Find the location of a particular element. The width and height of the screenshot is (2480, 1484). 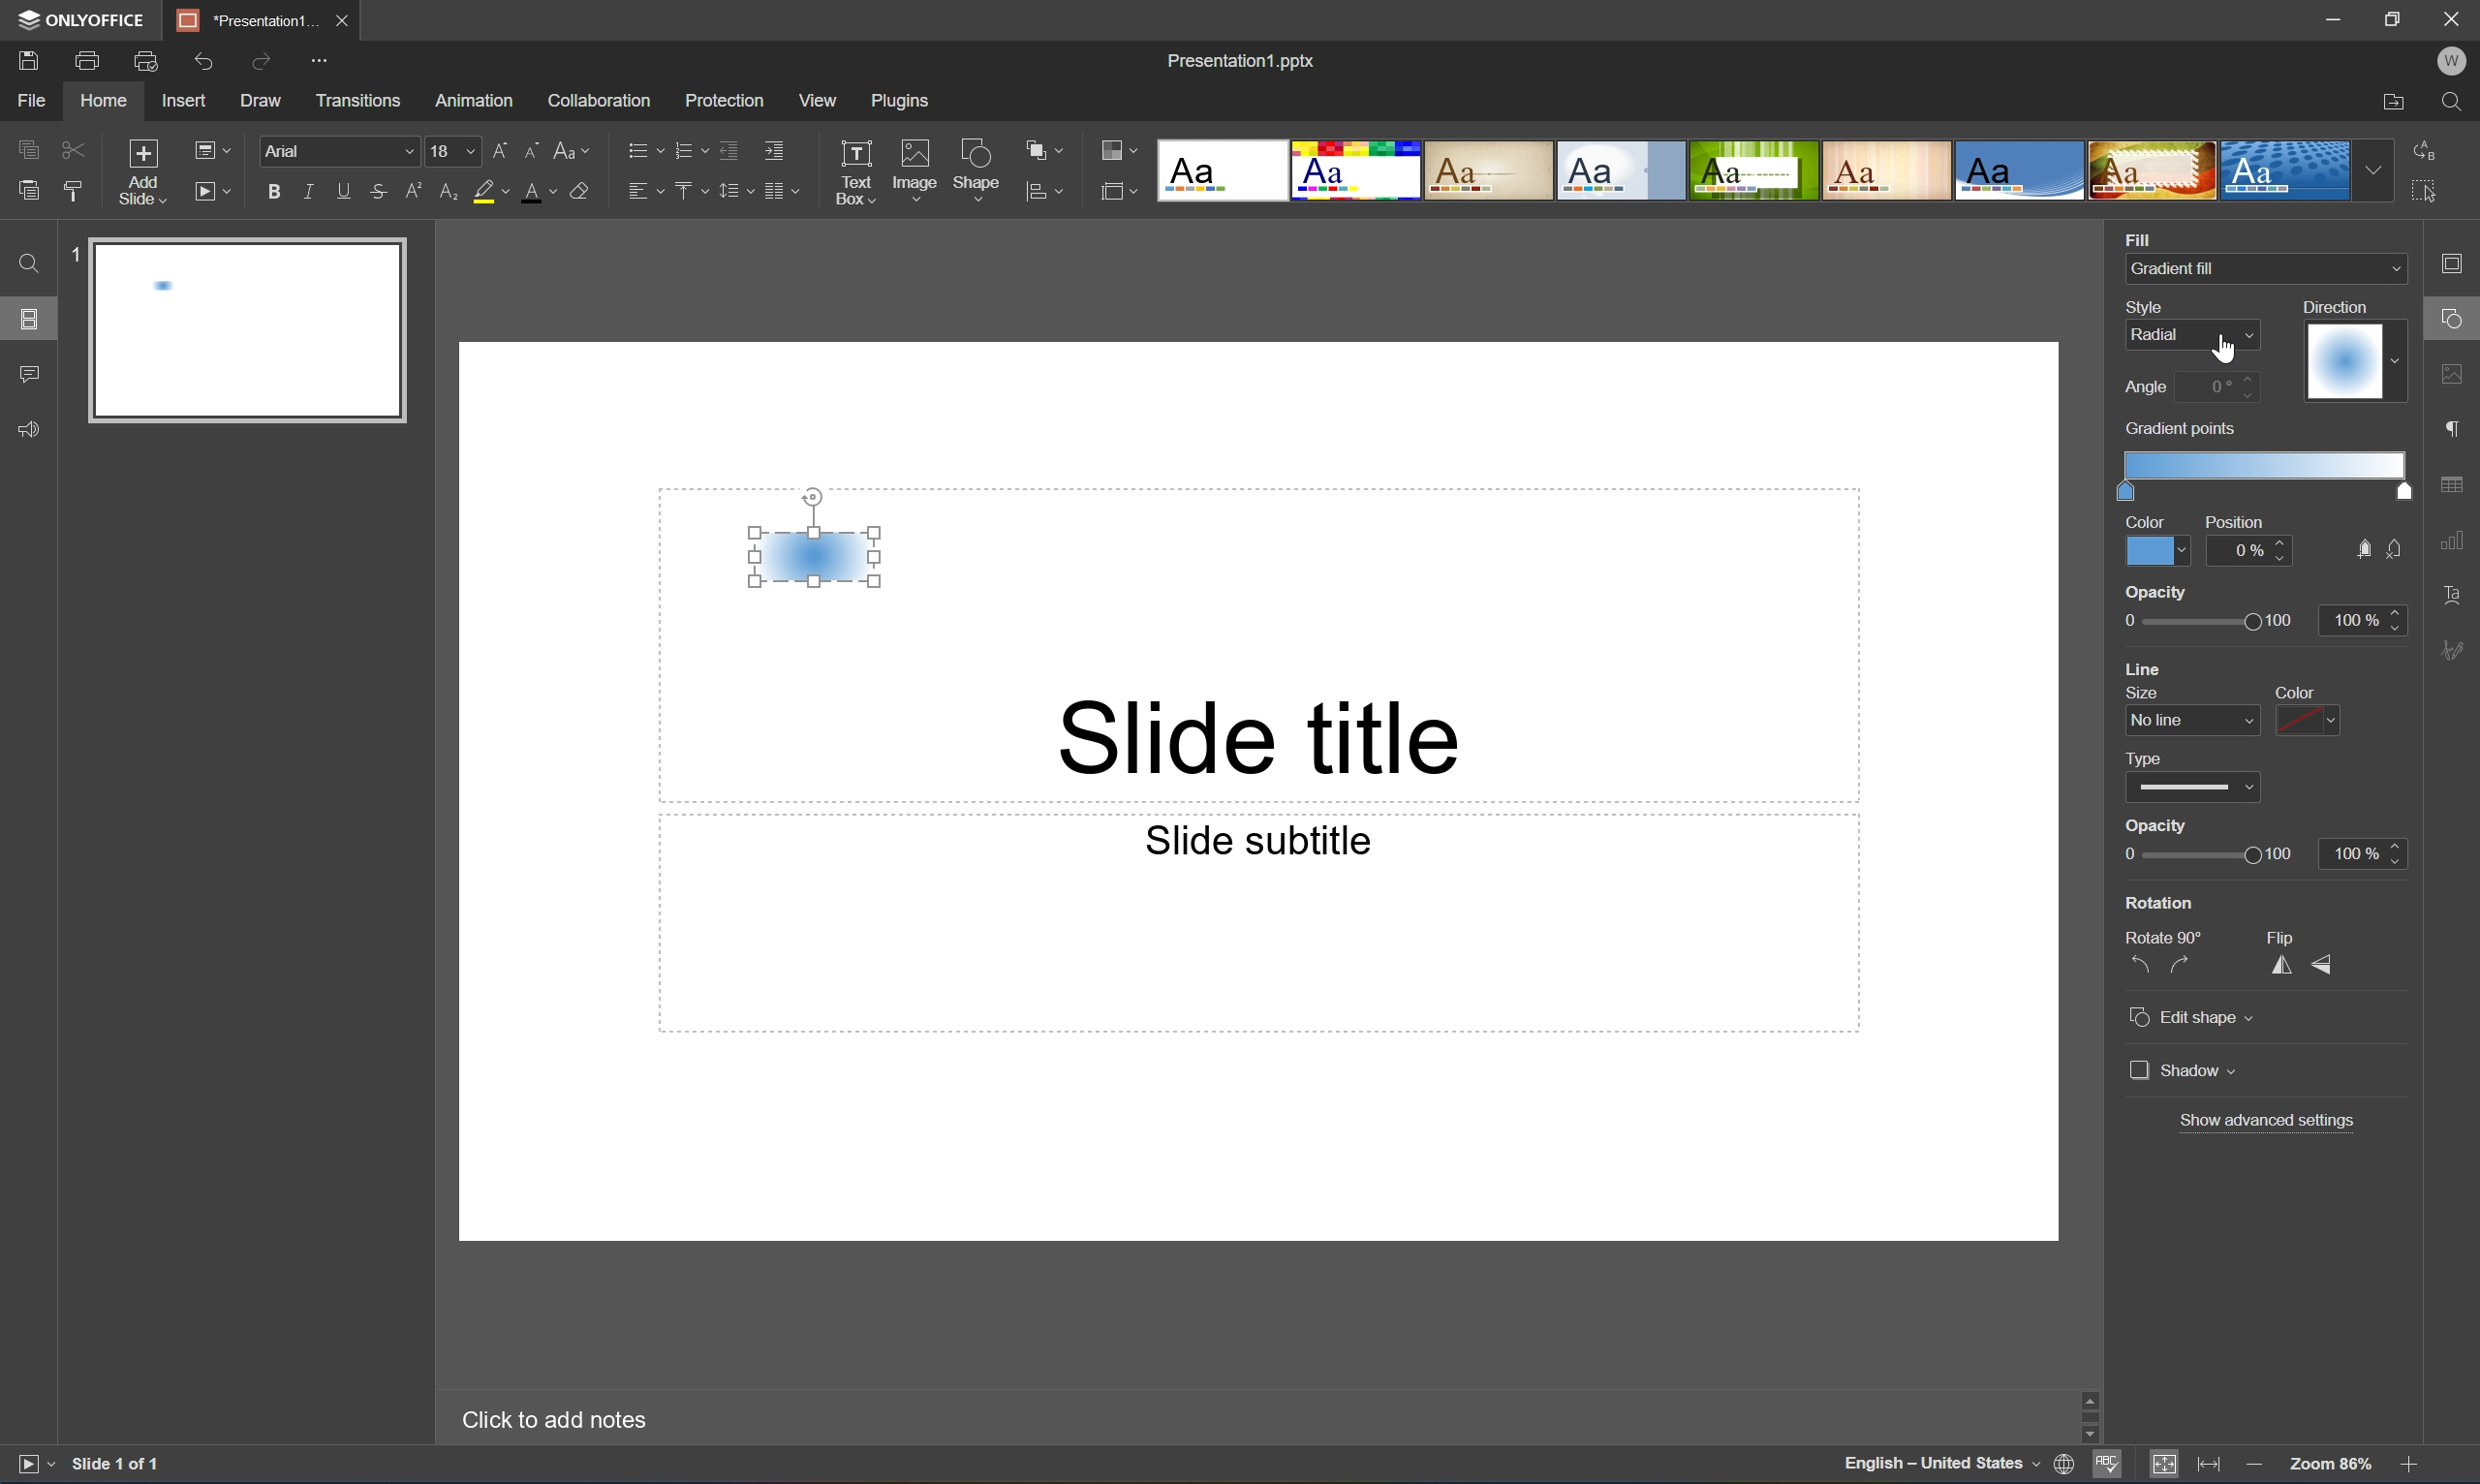

Insert is located at coordinates (183, 101).